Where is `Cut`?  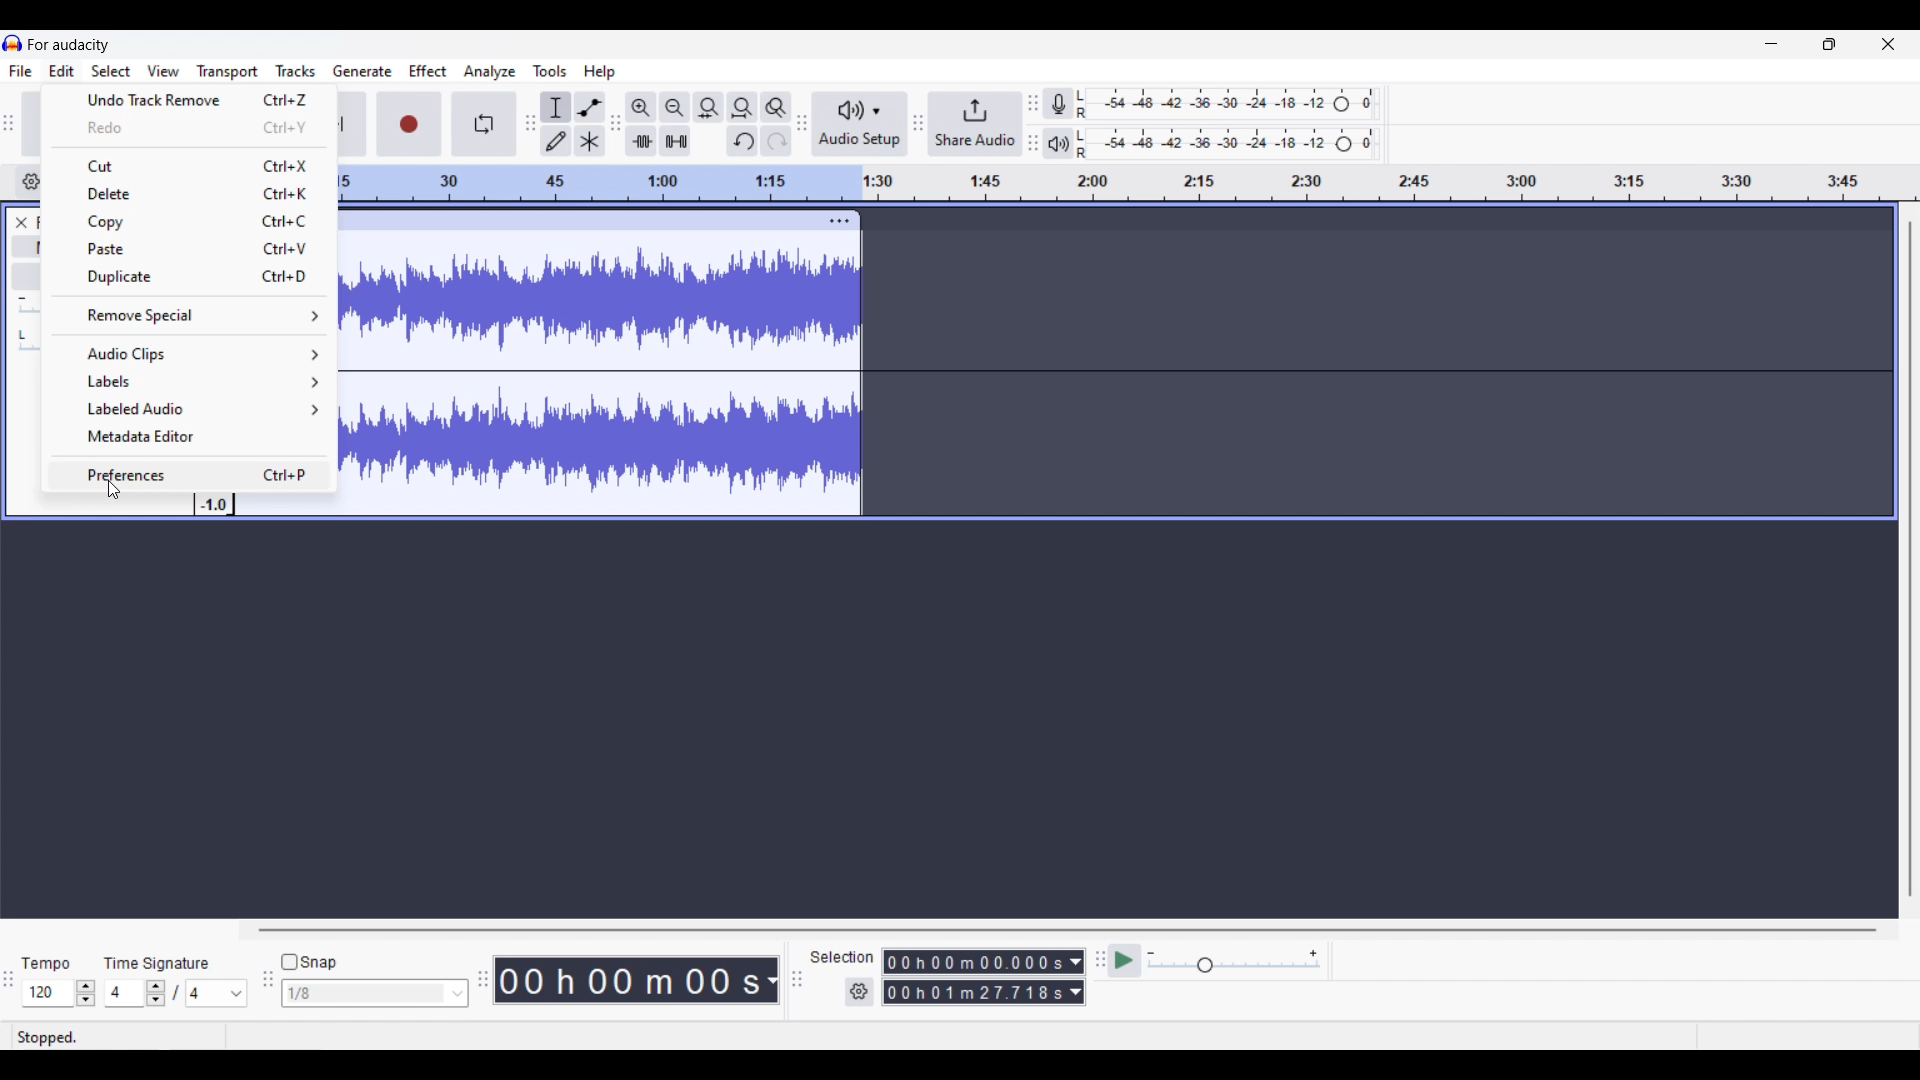 Cut is located at coordinates (192, 164).